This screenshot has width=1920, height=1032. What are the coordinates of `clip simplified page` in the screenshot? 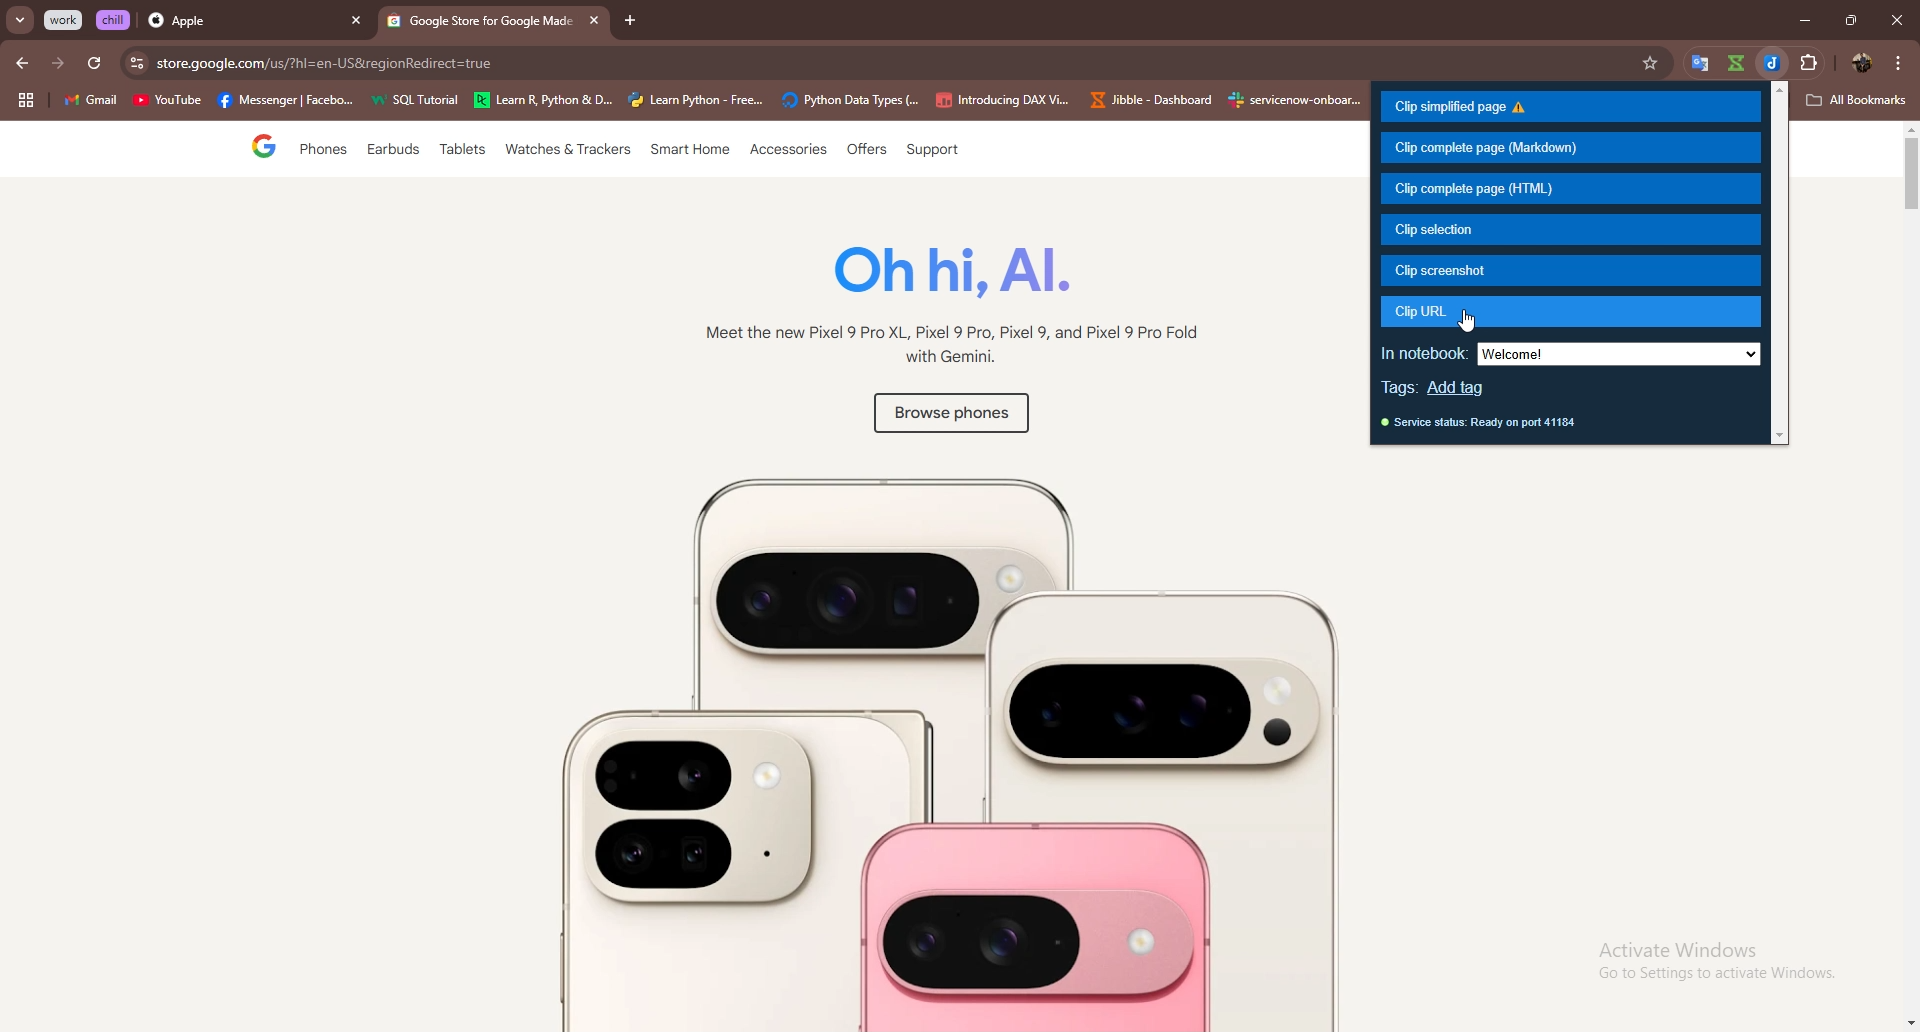 It's located at (1570, 108).